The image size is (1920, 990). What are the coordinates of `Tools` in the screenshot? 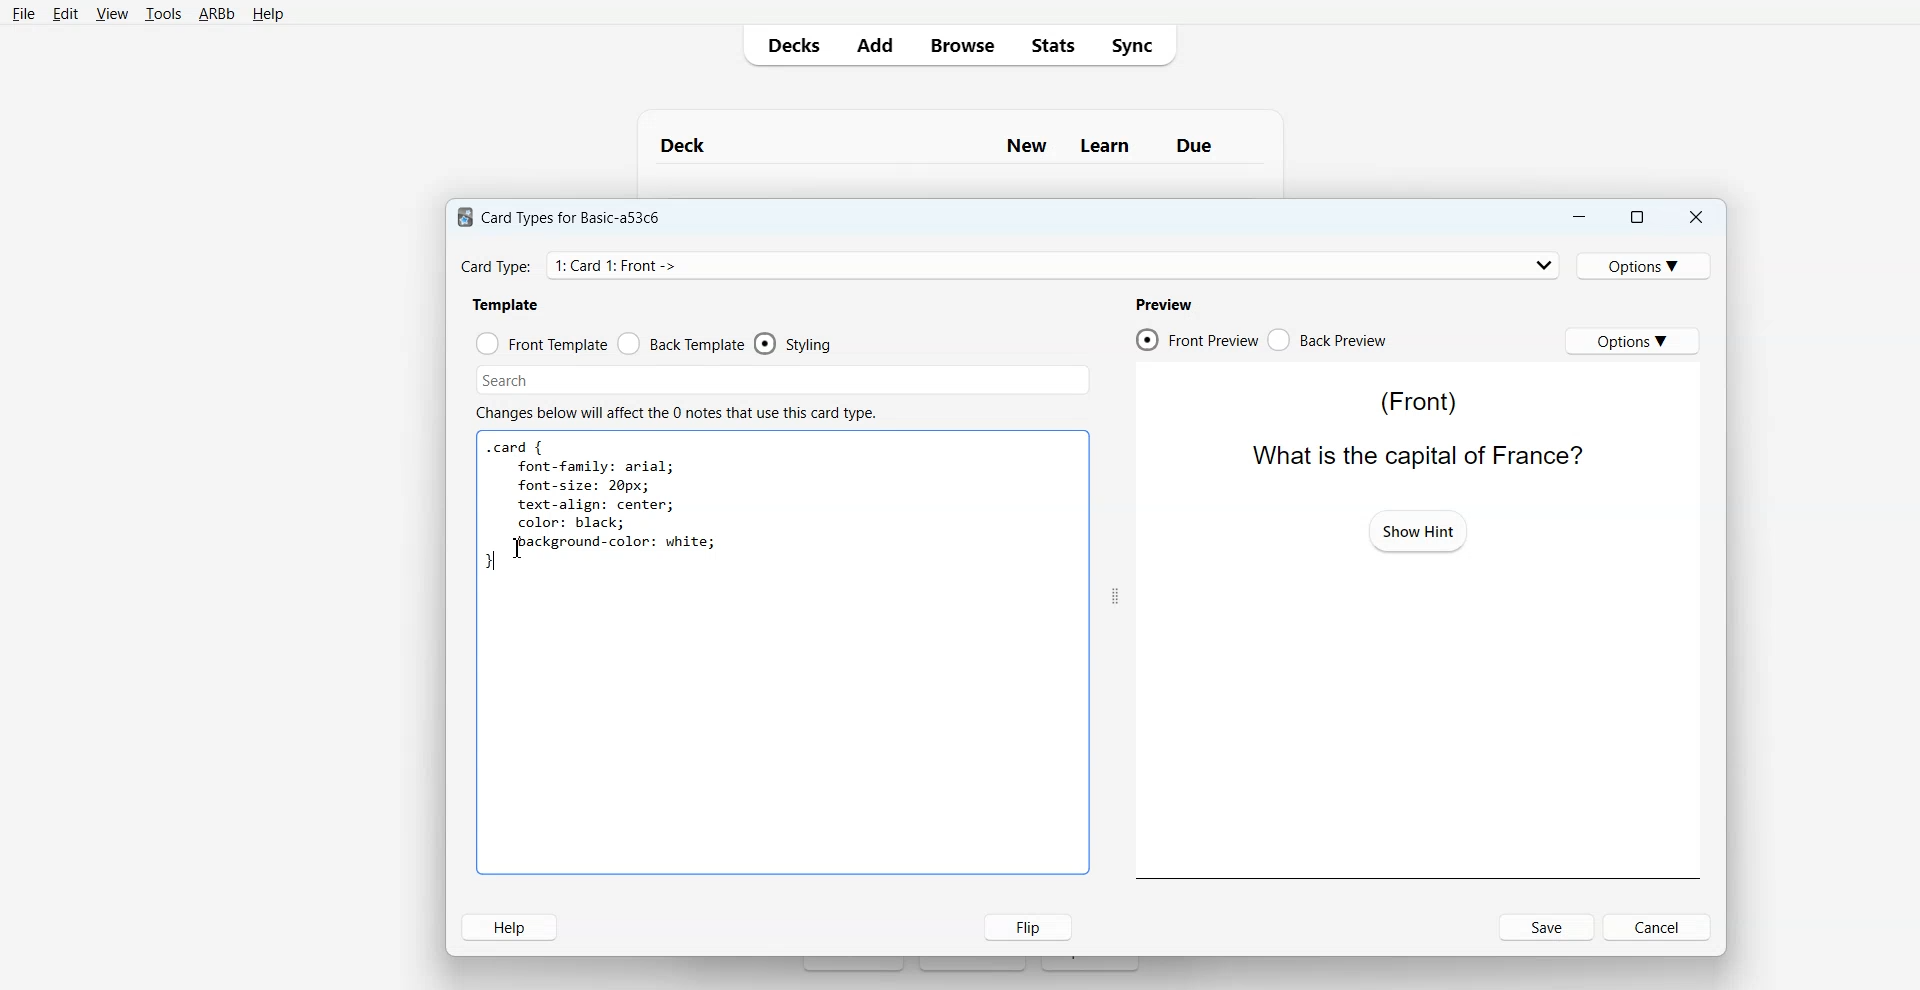 It's located at (163, 15).